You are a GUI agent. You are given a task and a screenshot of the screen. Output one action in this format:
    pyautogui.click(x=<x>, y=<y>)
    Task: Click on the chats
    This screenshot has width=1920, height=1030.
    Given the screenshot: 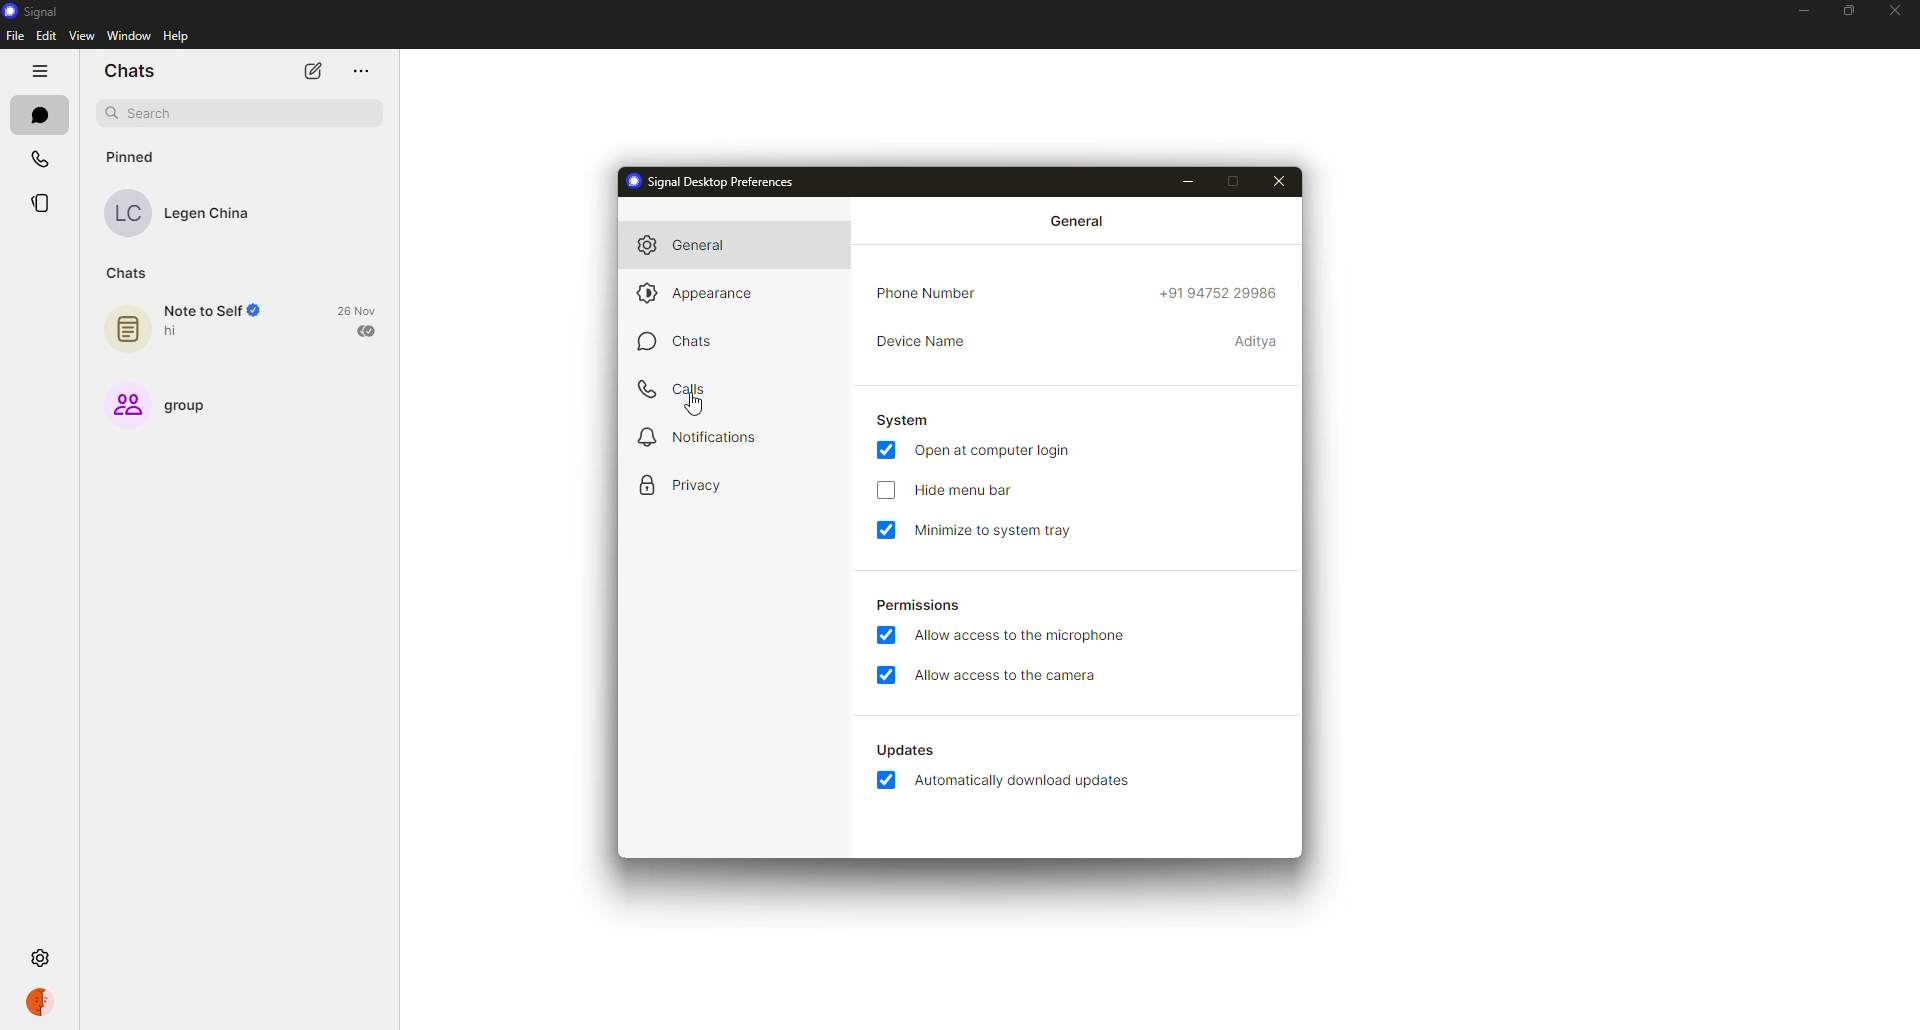 What is the action you would take?
    pyautogui.click(x=124, y=274)
    